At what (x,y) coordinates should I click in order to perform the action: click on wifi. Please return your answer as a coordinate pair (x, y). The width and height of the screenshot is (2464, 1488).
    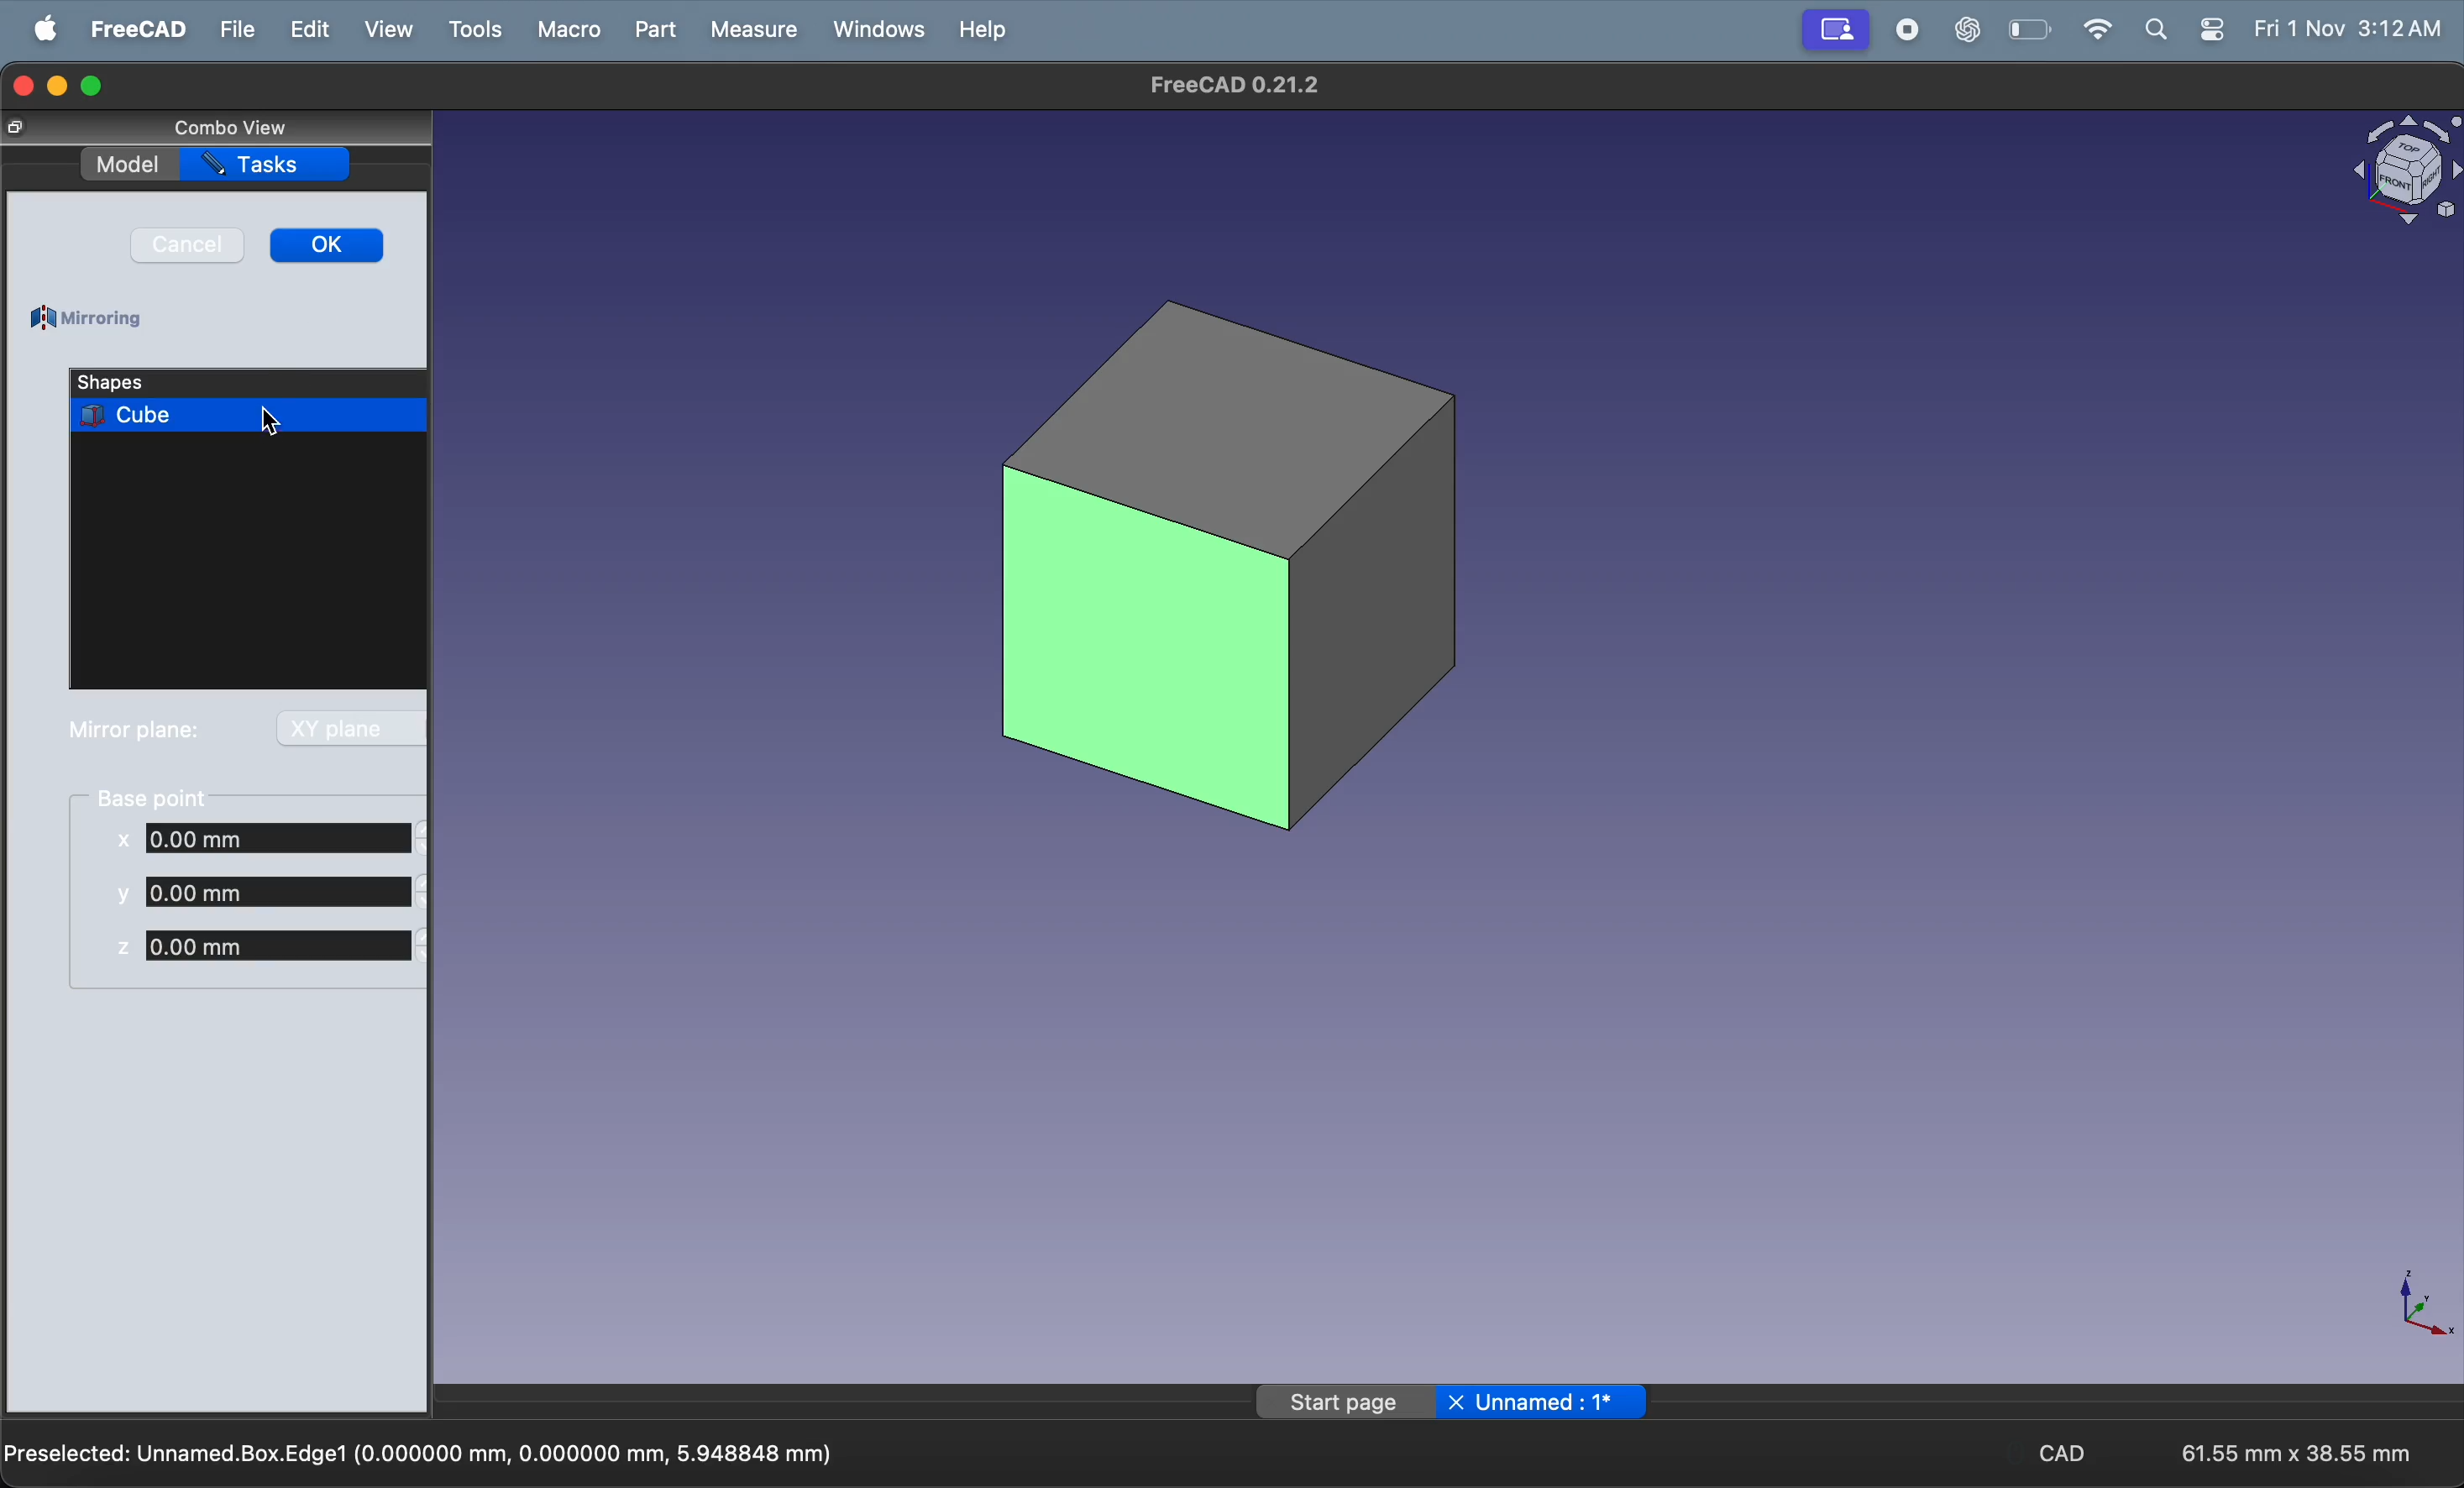
    Looking at the image, I should click on (2089, 28).